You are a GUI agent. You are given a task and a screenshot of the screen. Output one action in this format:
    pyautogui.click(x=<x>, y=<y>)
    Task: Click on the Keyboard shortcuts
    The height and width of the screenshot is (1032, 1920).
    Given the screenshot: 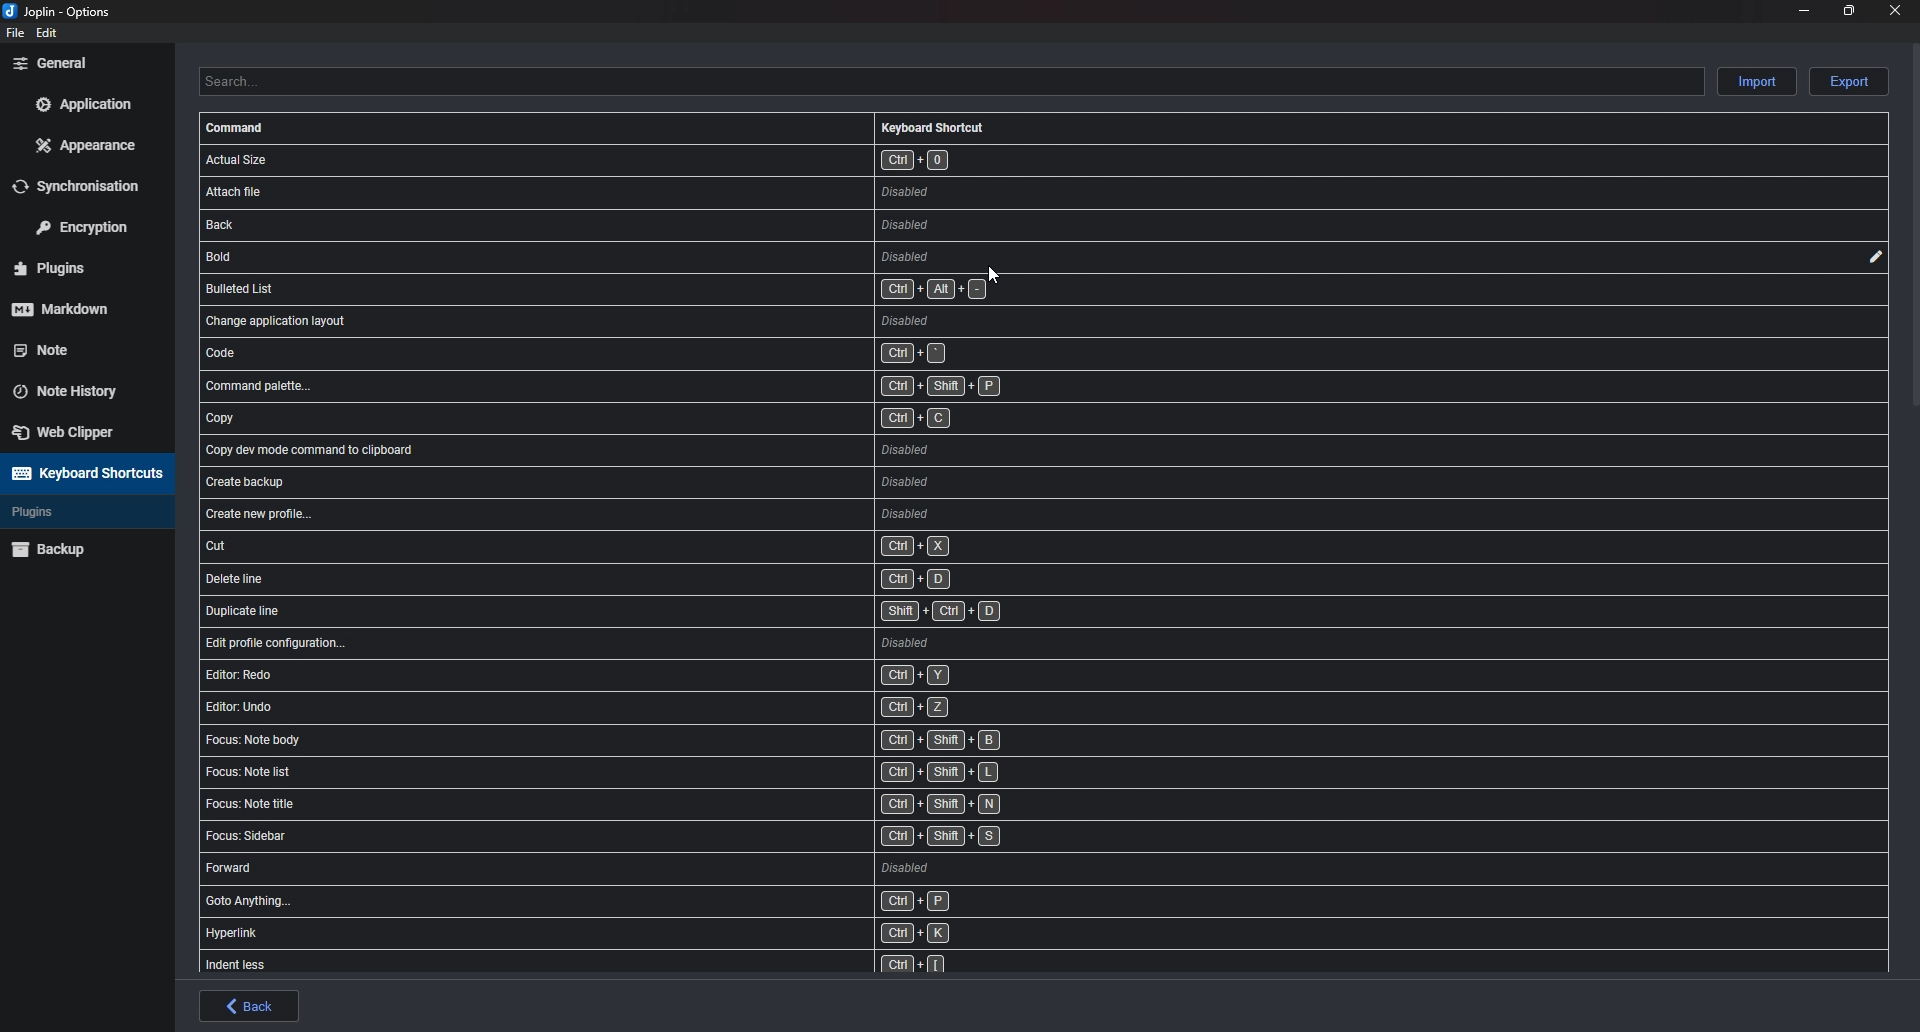 What is the action you would take?
    pyautogui.click(x=84, y=473)
    